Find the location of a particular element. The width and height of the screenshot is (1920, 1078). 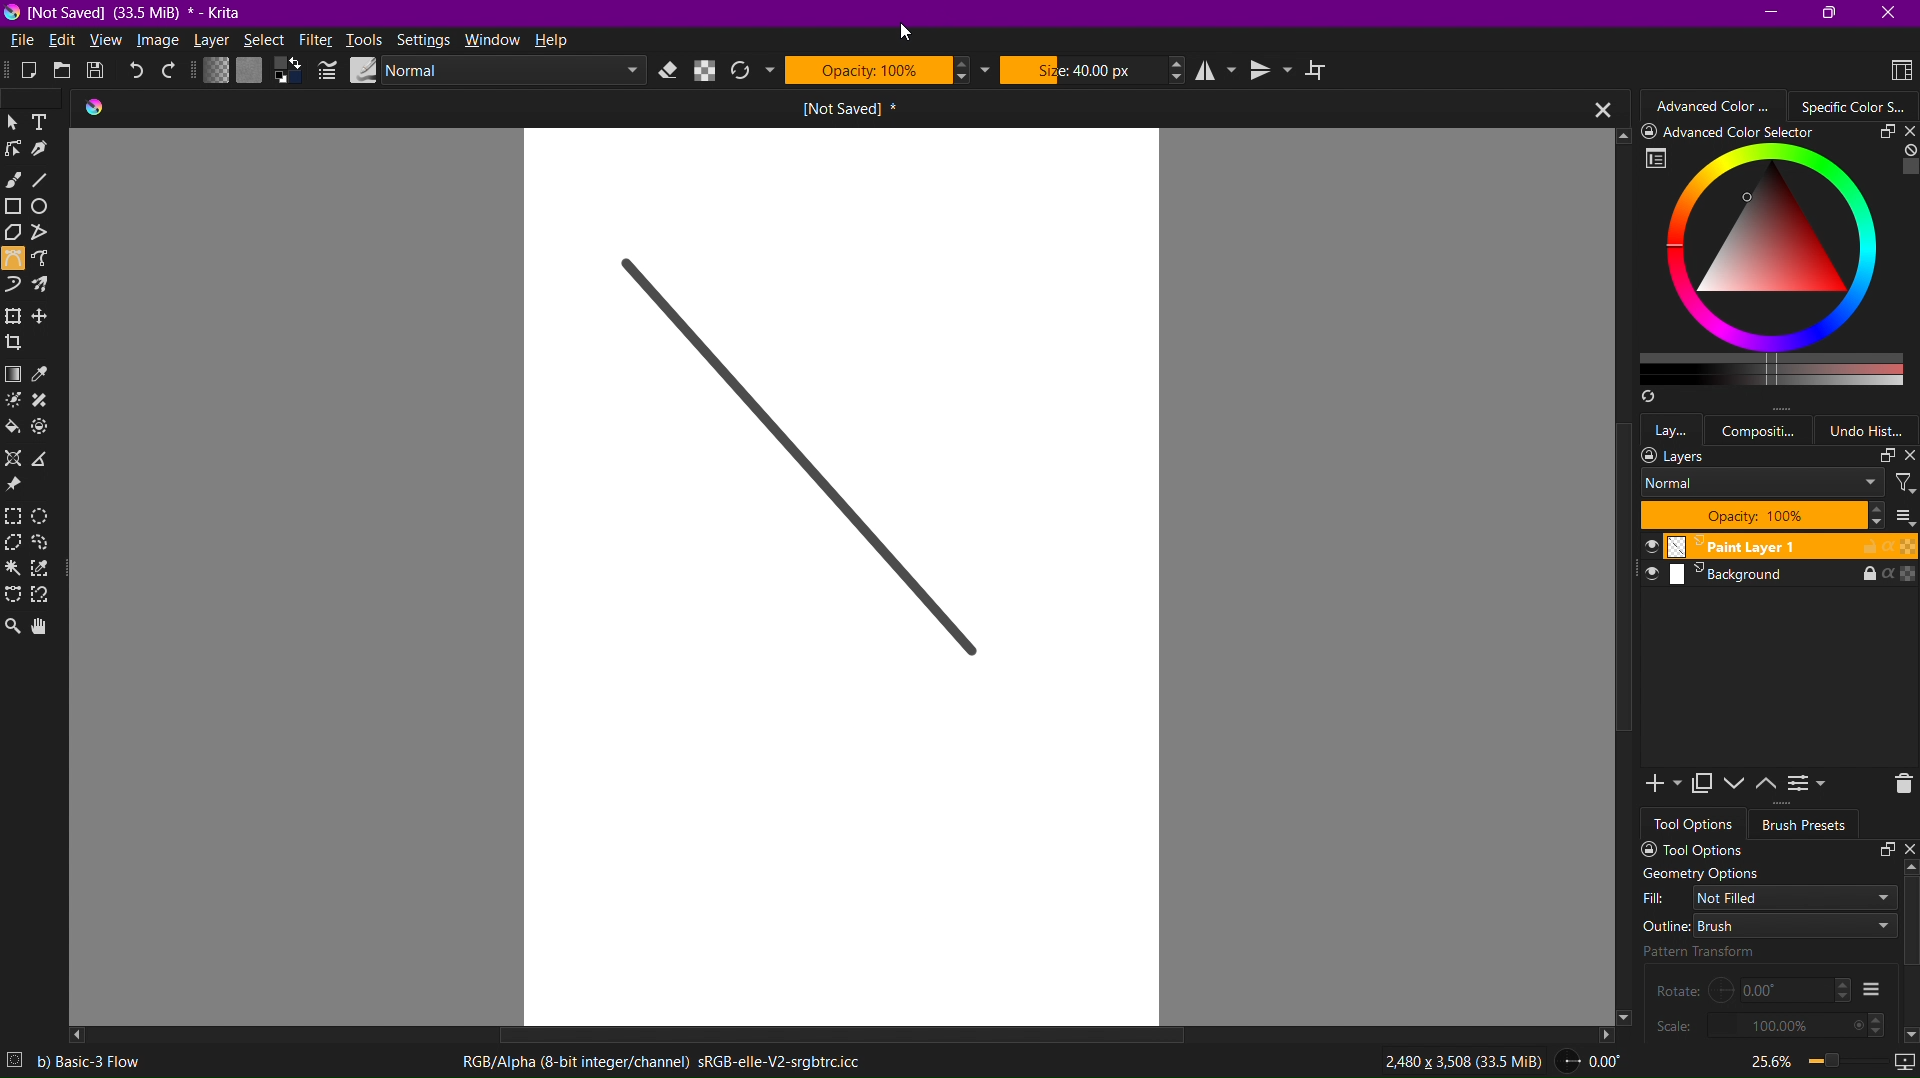

2,480 x 3,508 (33.5 MiB) -> 0.00 is located at coordinates (1494, 1064).